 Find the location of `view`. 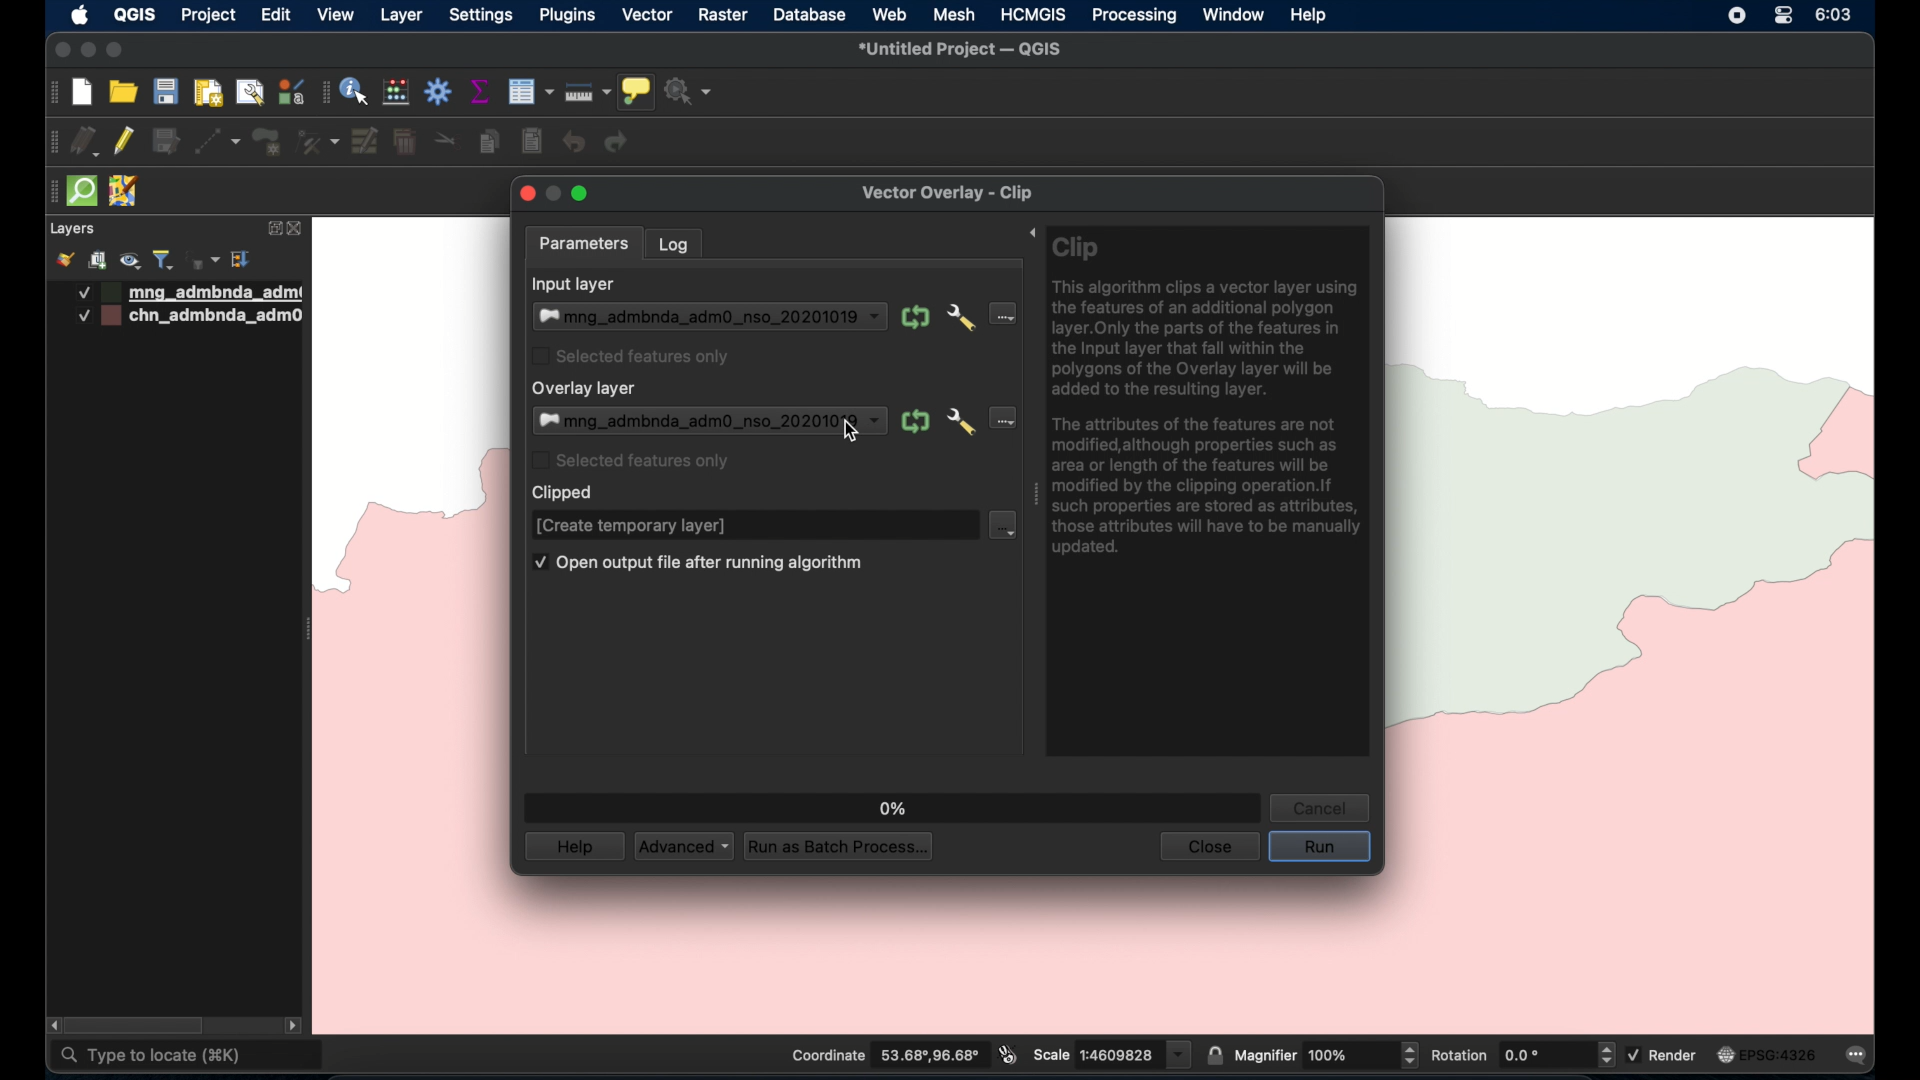

view is located at coordinates (336, 14).